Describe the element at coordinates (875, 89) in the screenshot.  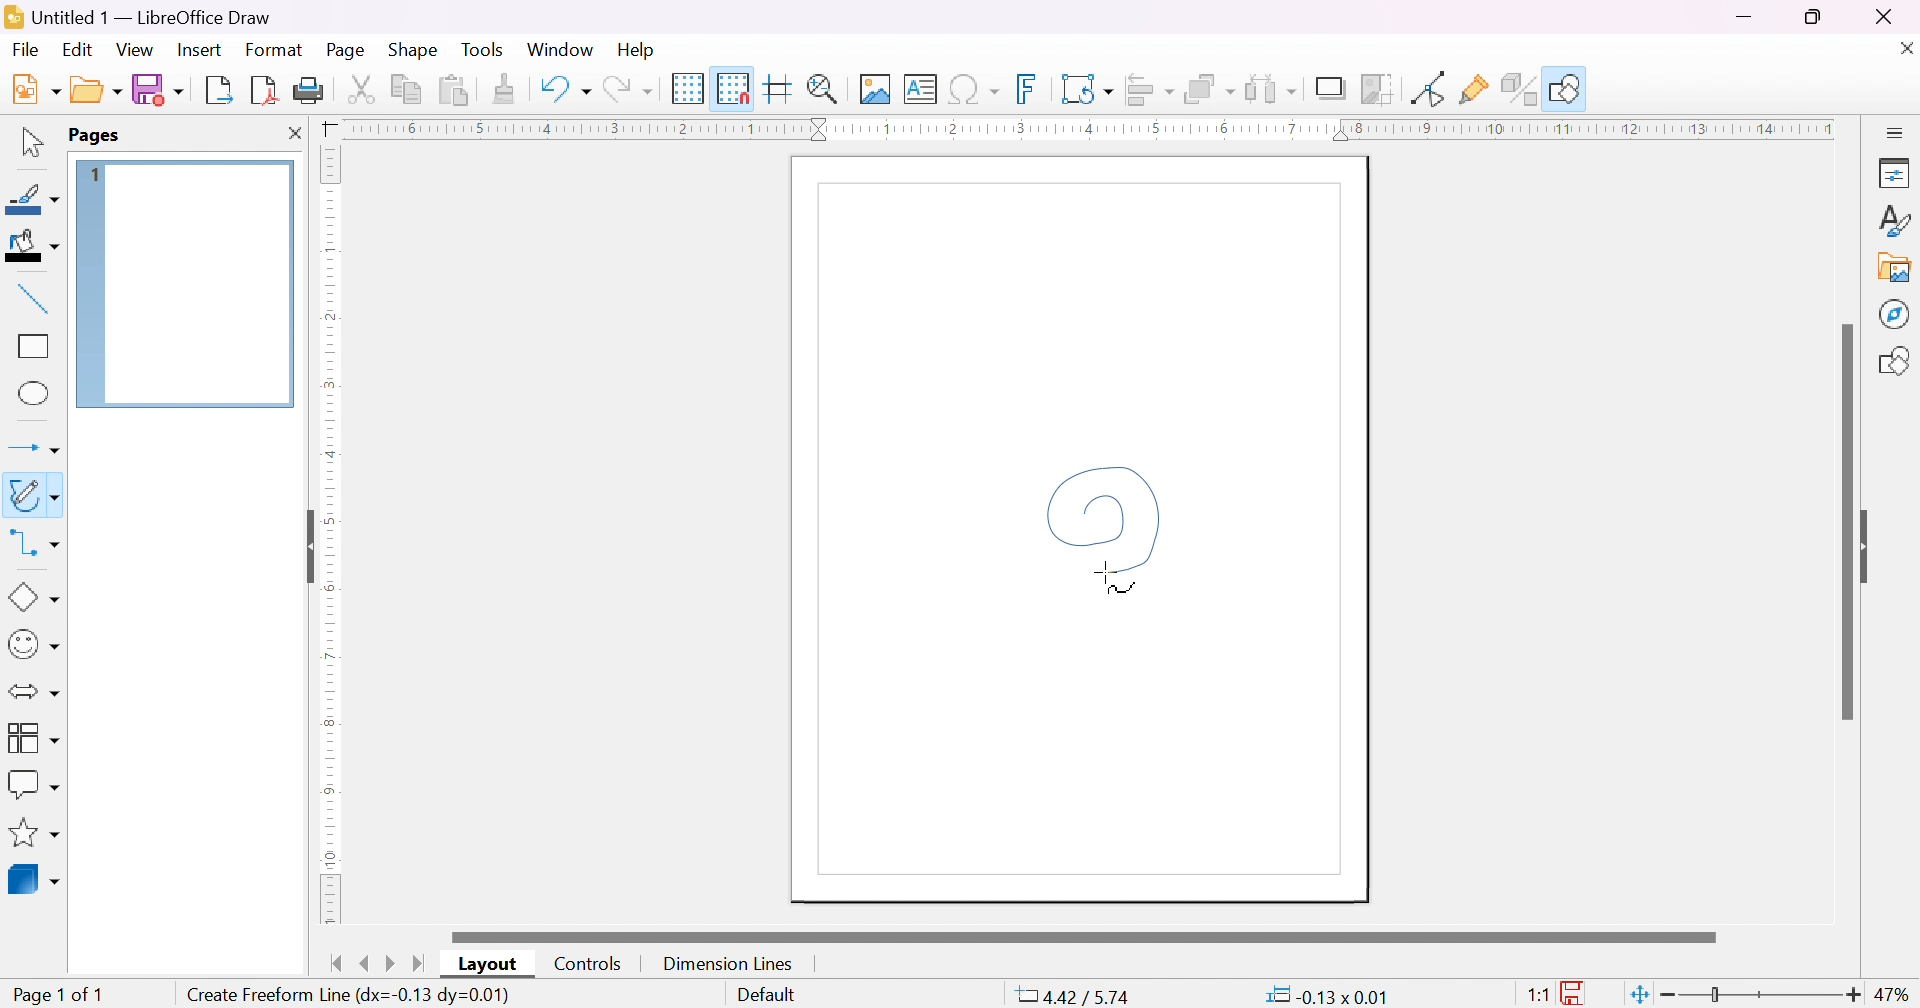
I see `insert image` at that location.